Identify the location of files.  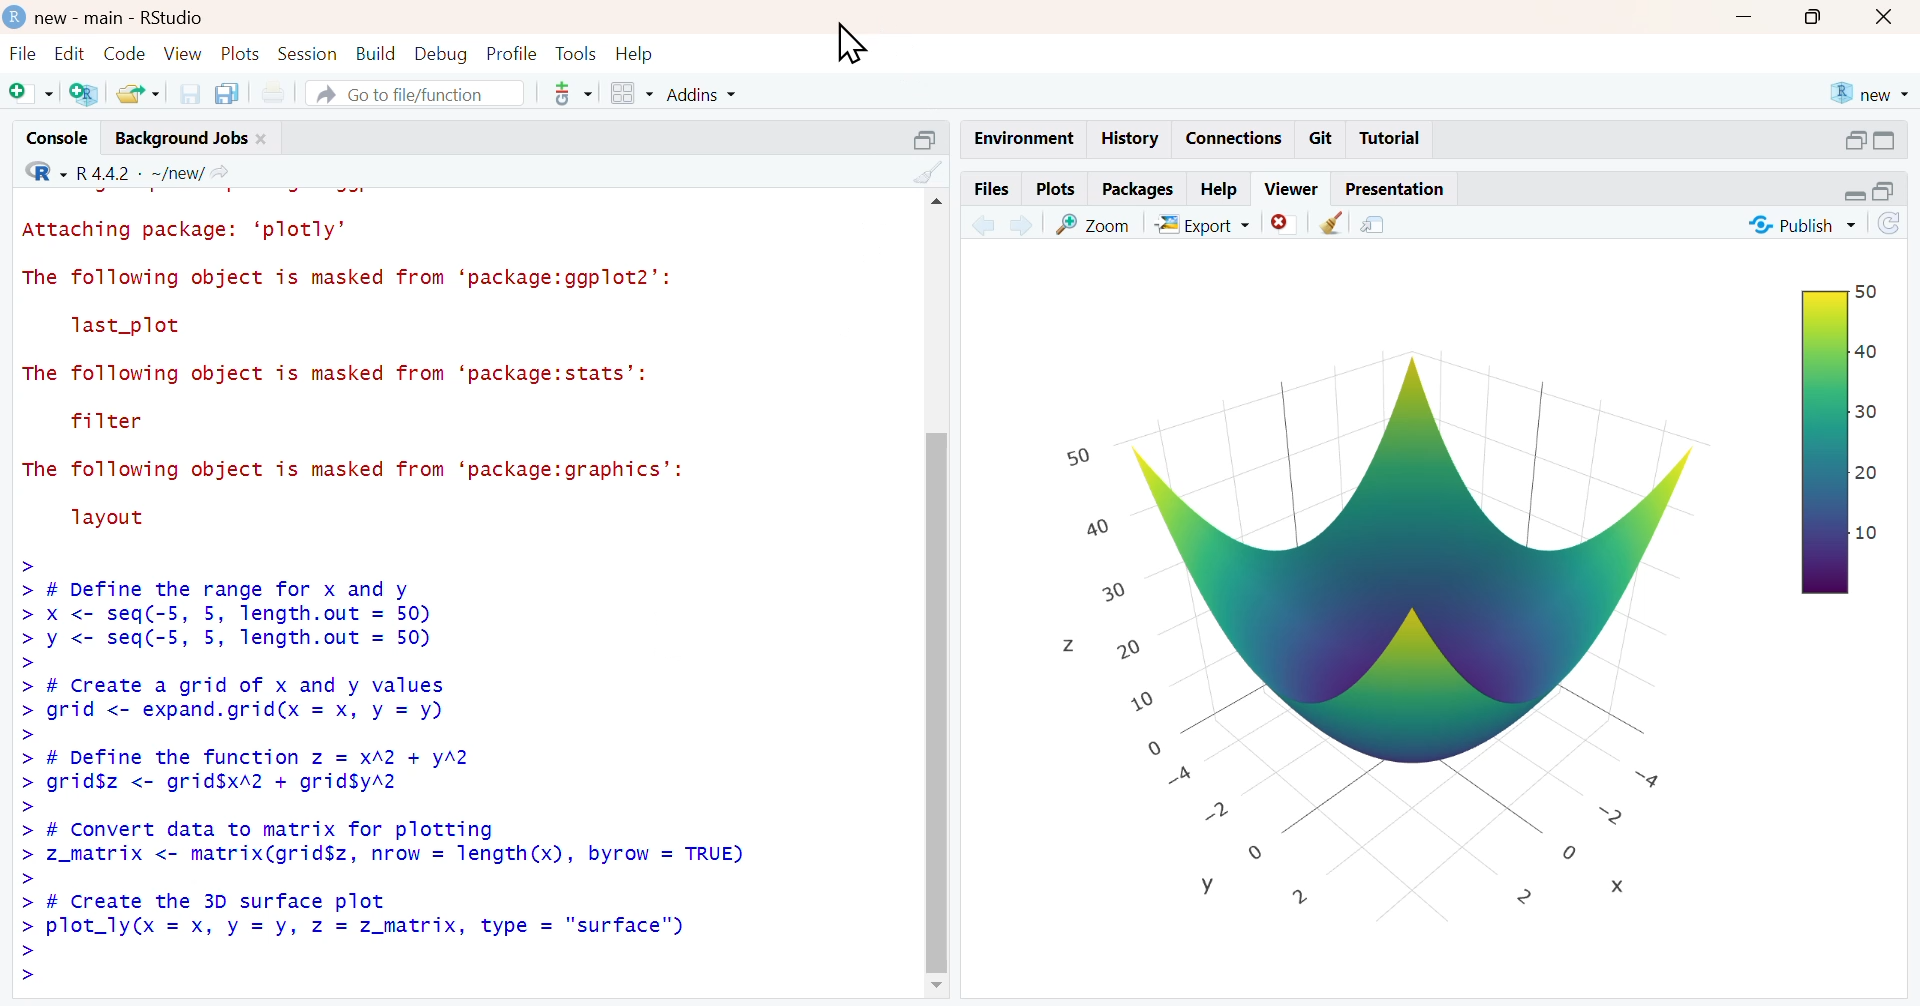
(990, 188).